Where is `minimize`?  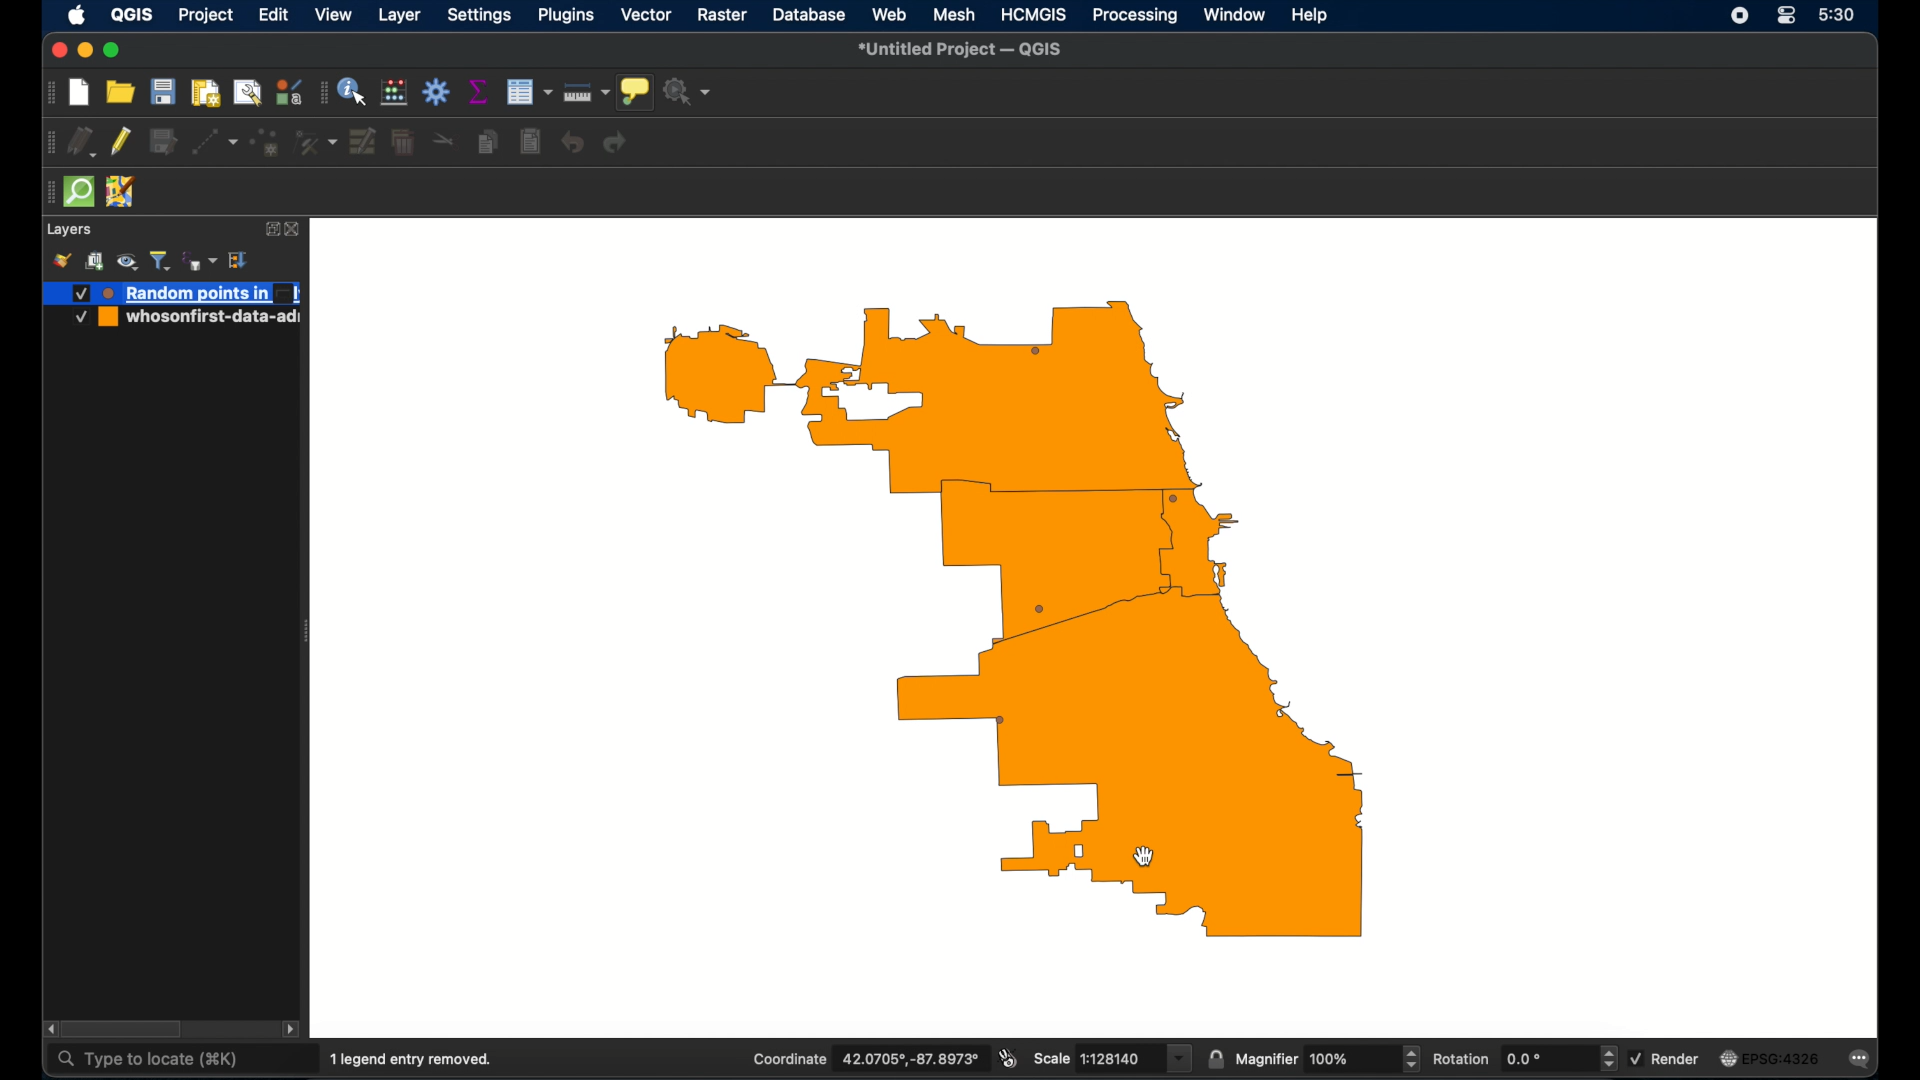
minimize is located at coordinates (86, 50).